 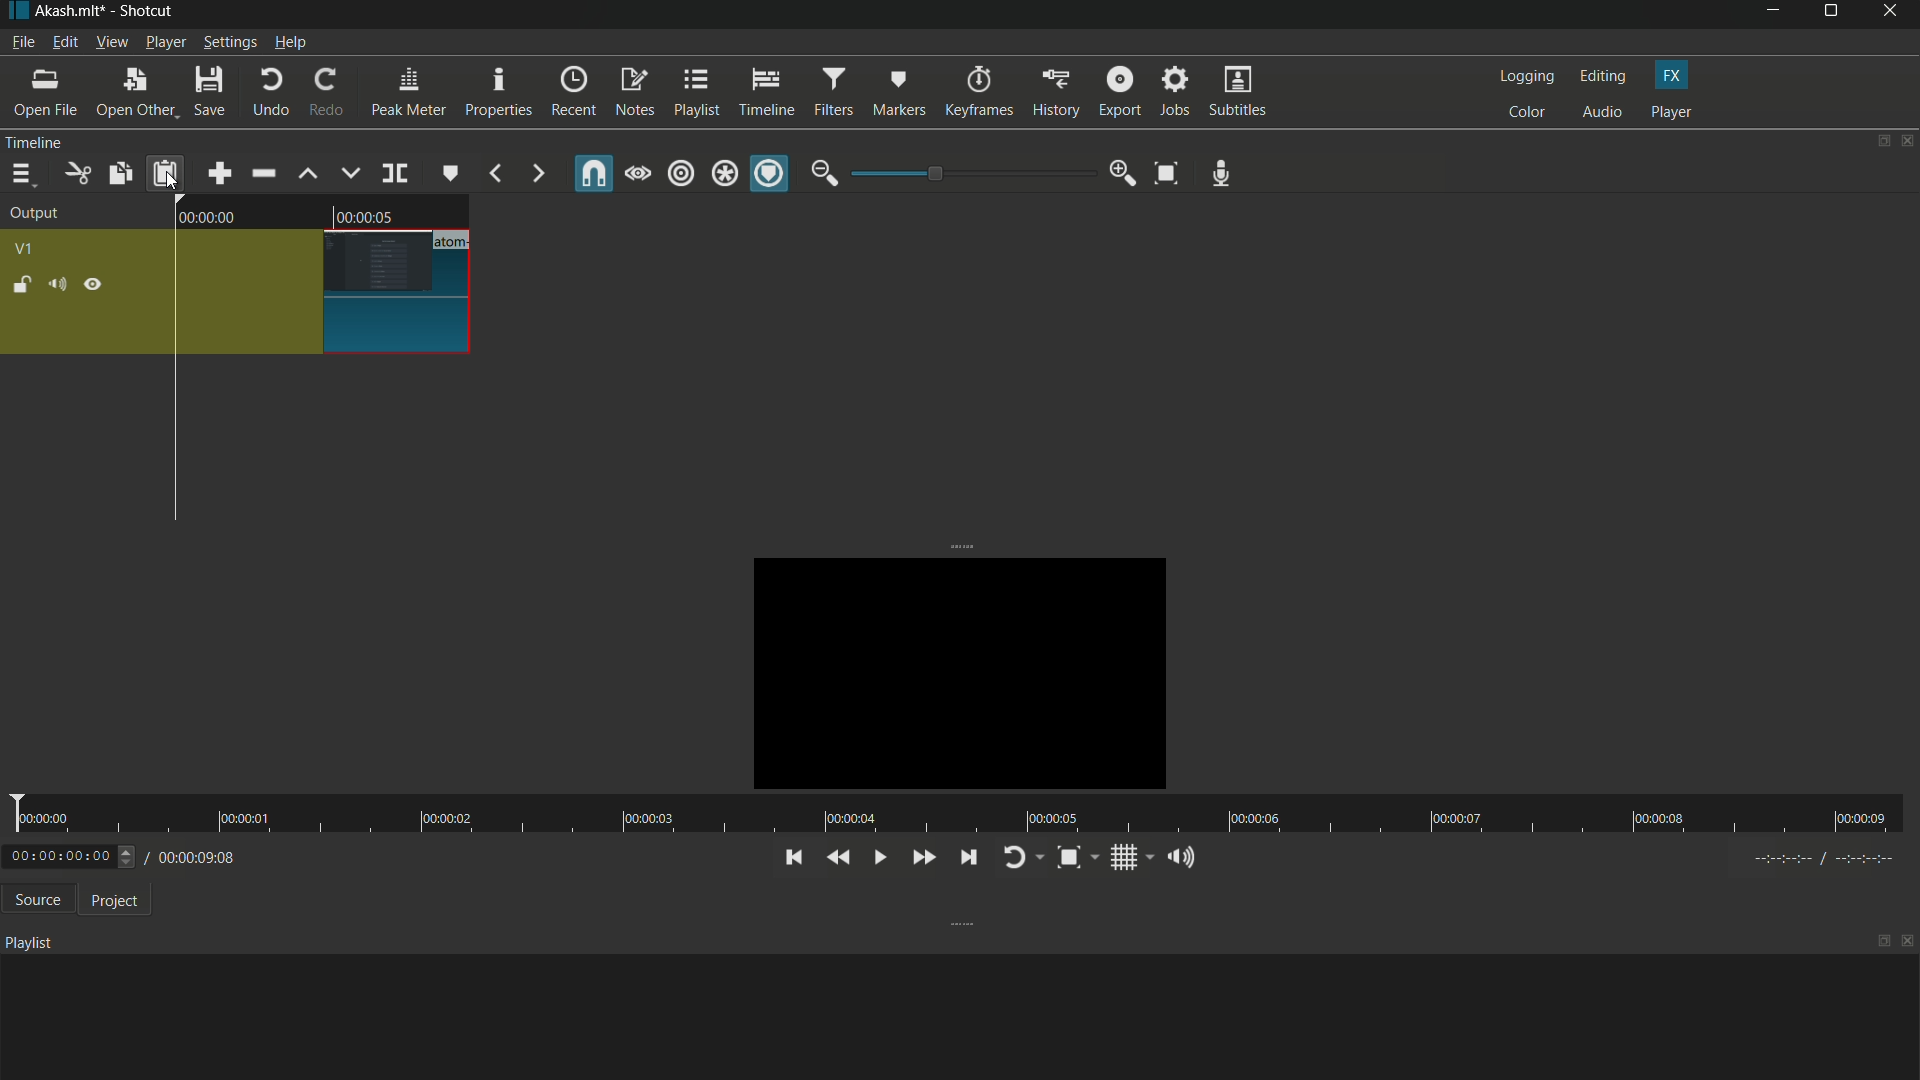 What do you see at coordinates (596, 173) in the screenshot?
I see `snap` at bounding box center [596, 173].